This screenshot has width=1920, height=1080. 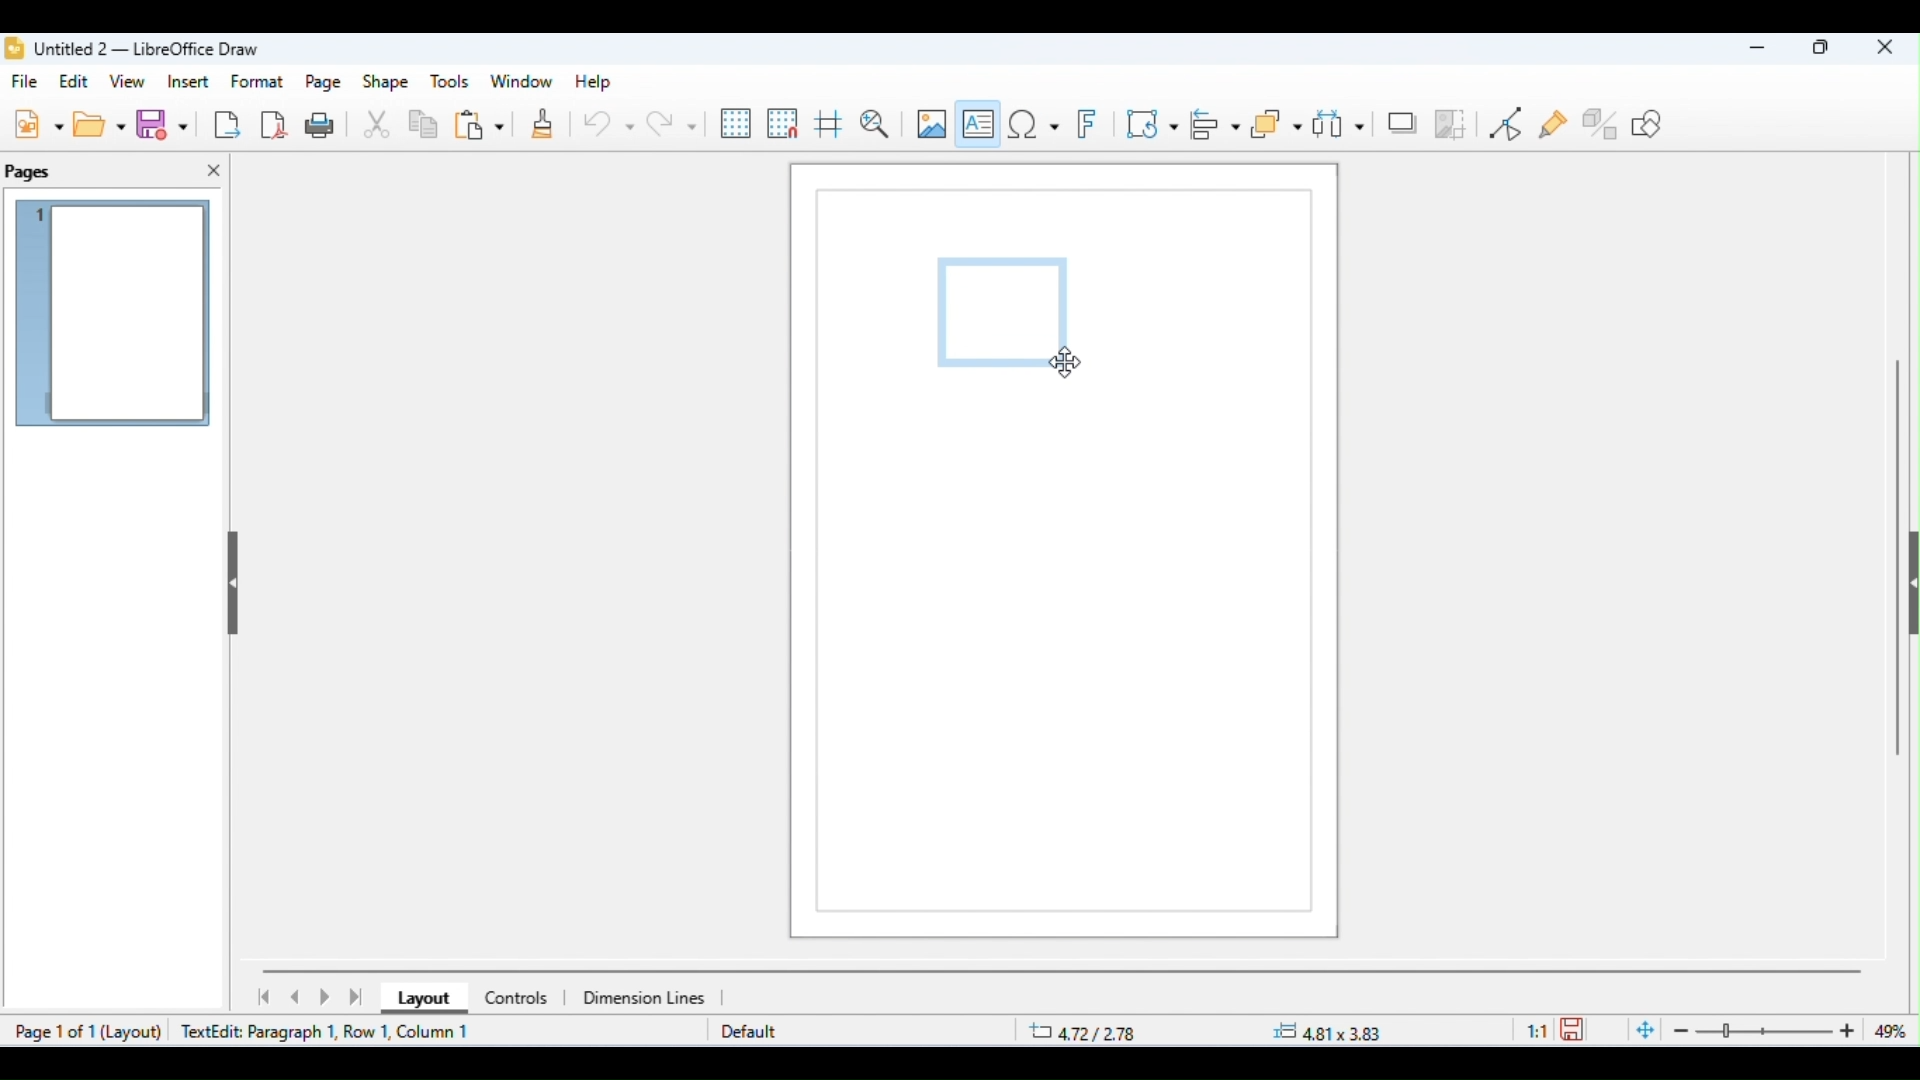 What do you see at coordinates (386, 83) in the screenshot?
I see `shape` at bounding box center [386, 83].